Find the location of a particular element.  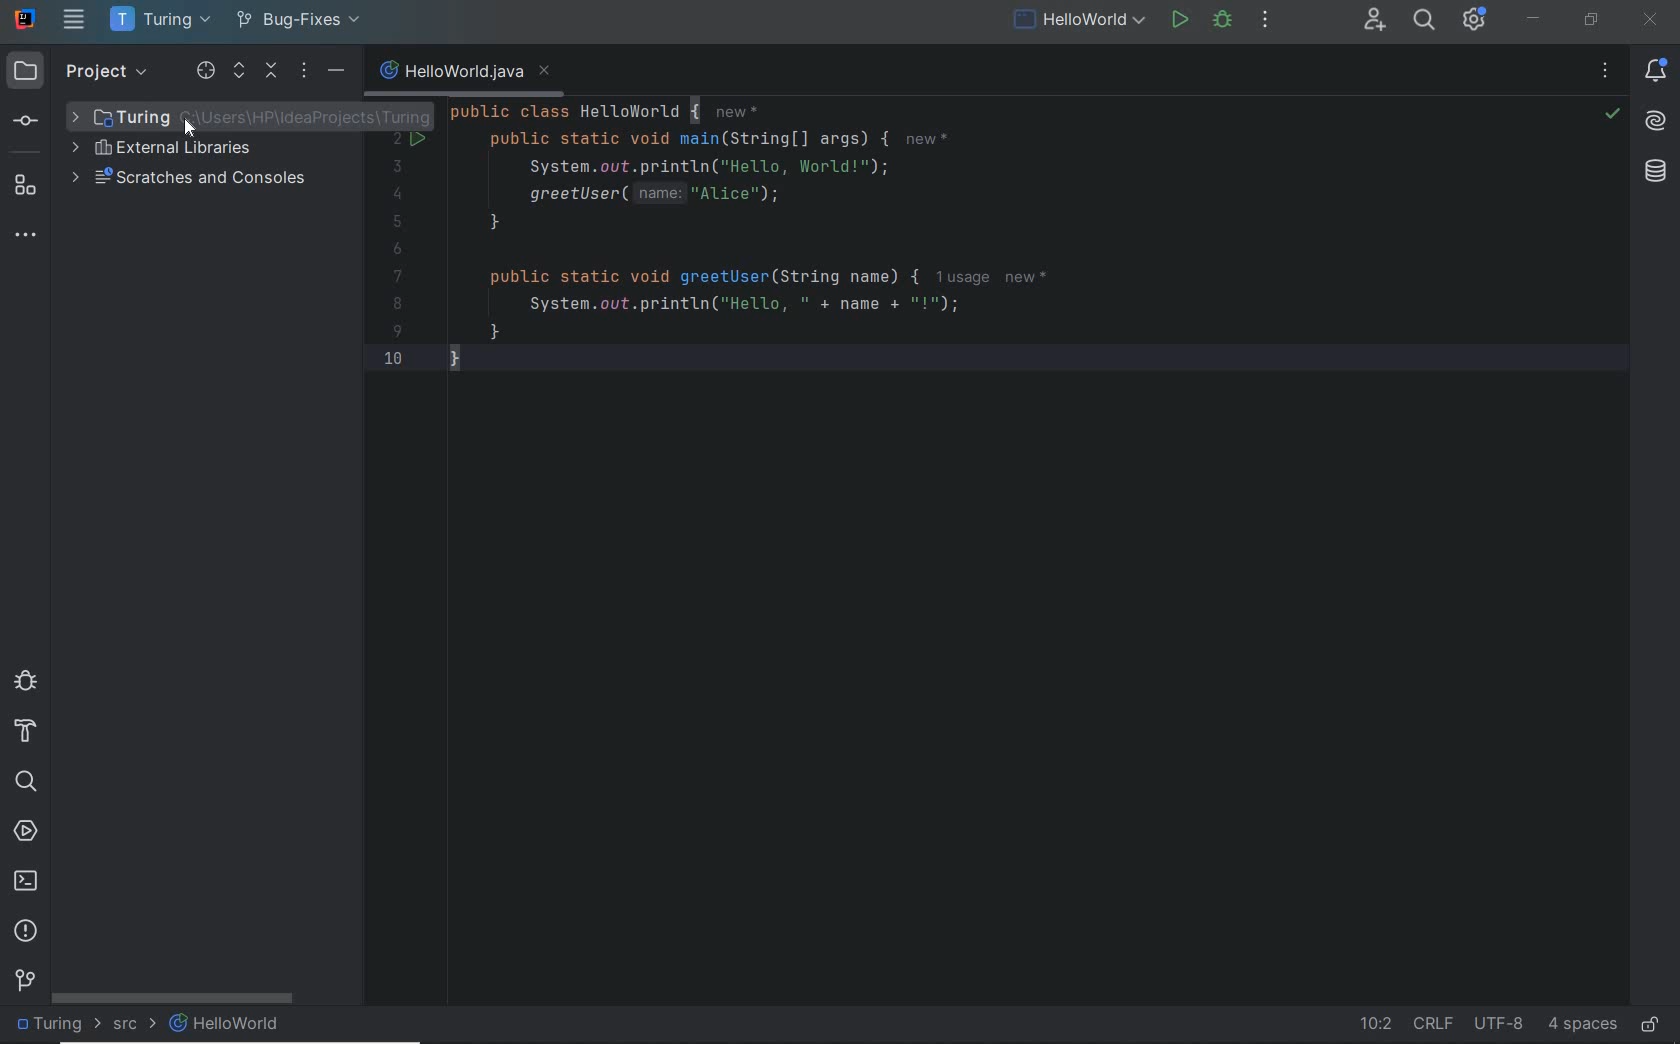

line separator is located at coordinates (1436, 1025).